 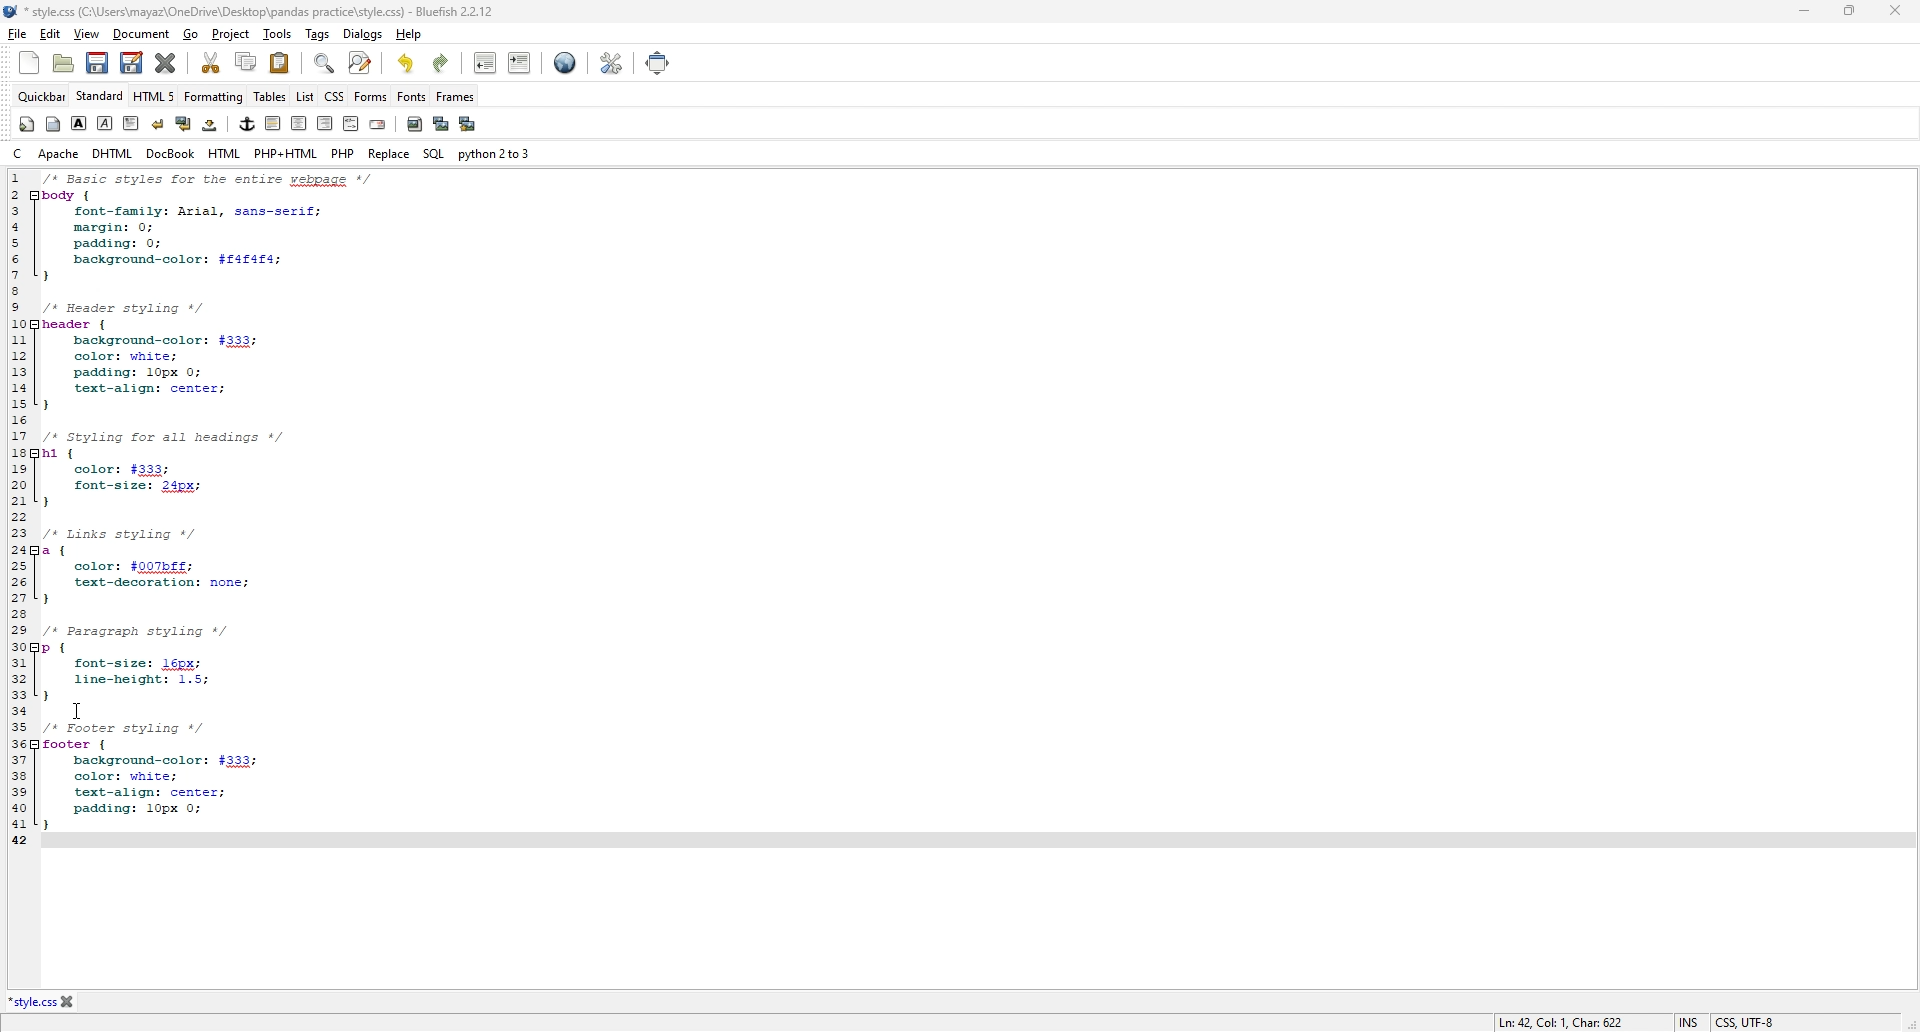 What do you see at coordinates (280, 62) in the screenshot?
I see `paste` at bounding box center [280, 62].